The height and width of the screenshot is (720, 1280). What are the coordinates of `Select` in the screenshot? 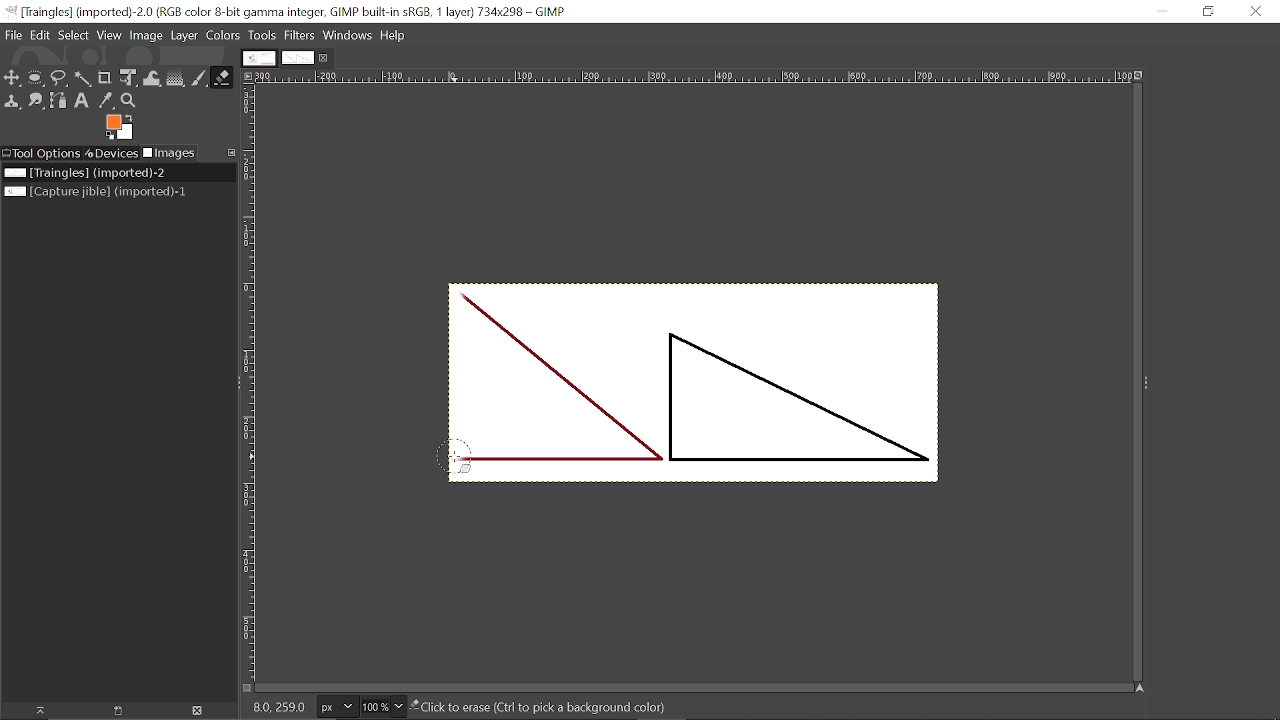 It's located at (72, 35).